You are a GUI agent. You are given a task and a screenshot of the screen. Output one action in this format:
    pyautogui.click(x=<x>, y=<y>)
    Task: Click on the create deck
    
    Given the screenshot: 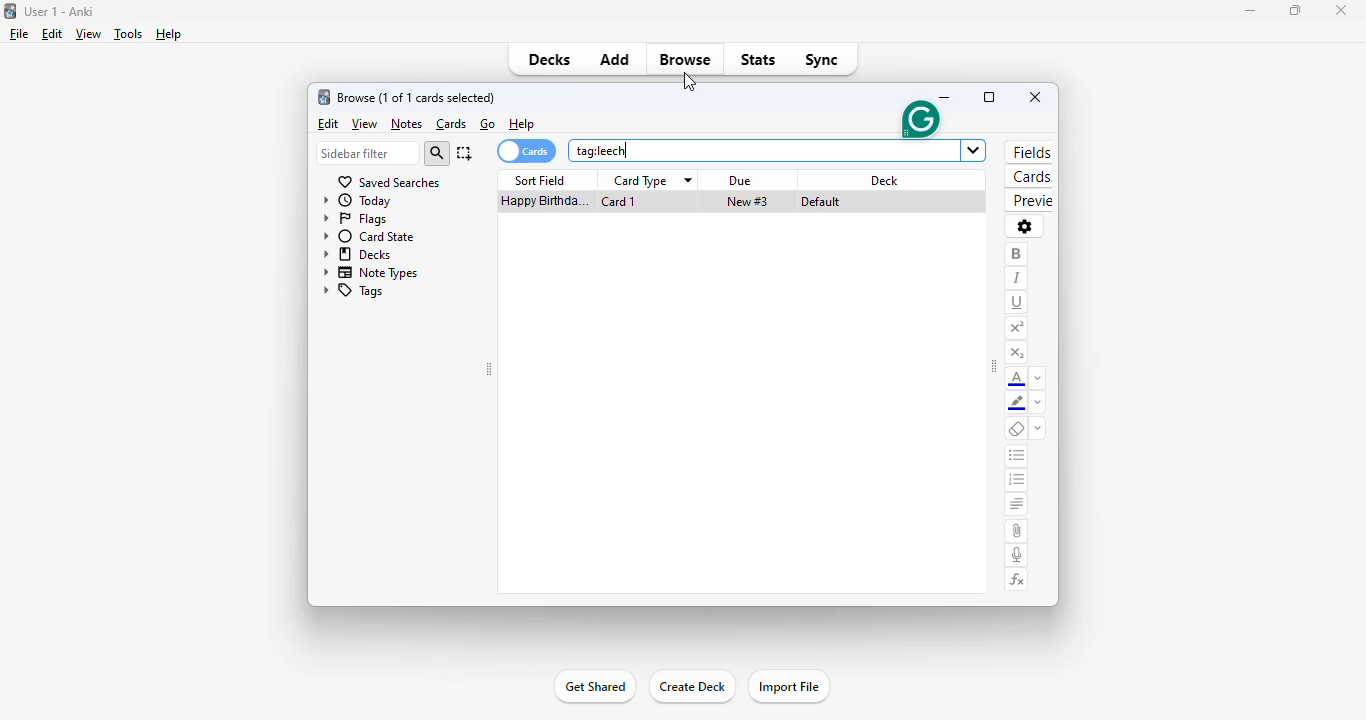 What is the action you would take?
    pyautogui.click(x=692, y=688)
    